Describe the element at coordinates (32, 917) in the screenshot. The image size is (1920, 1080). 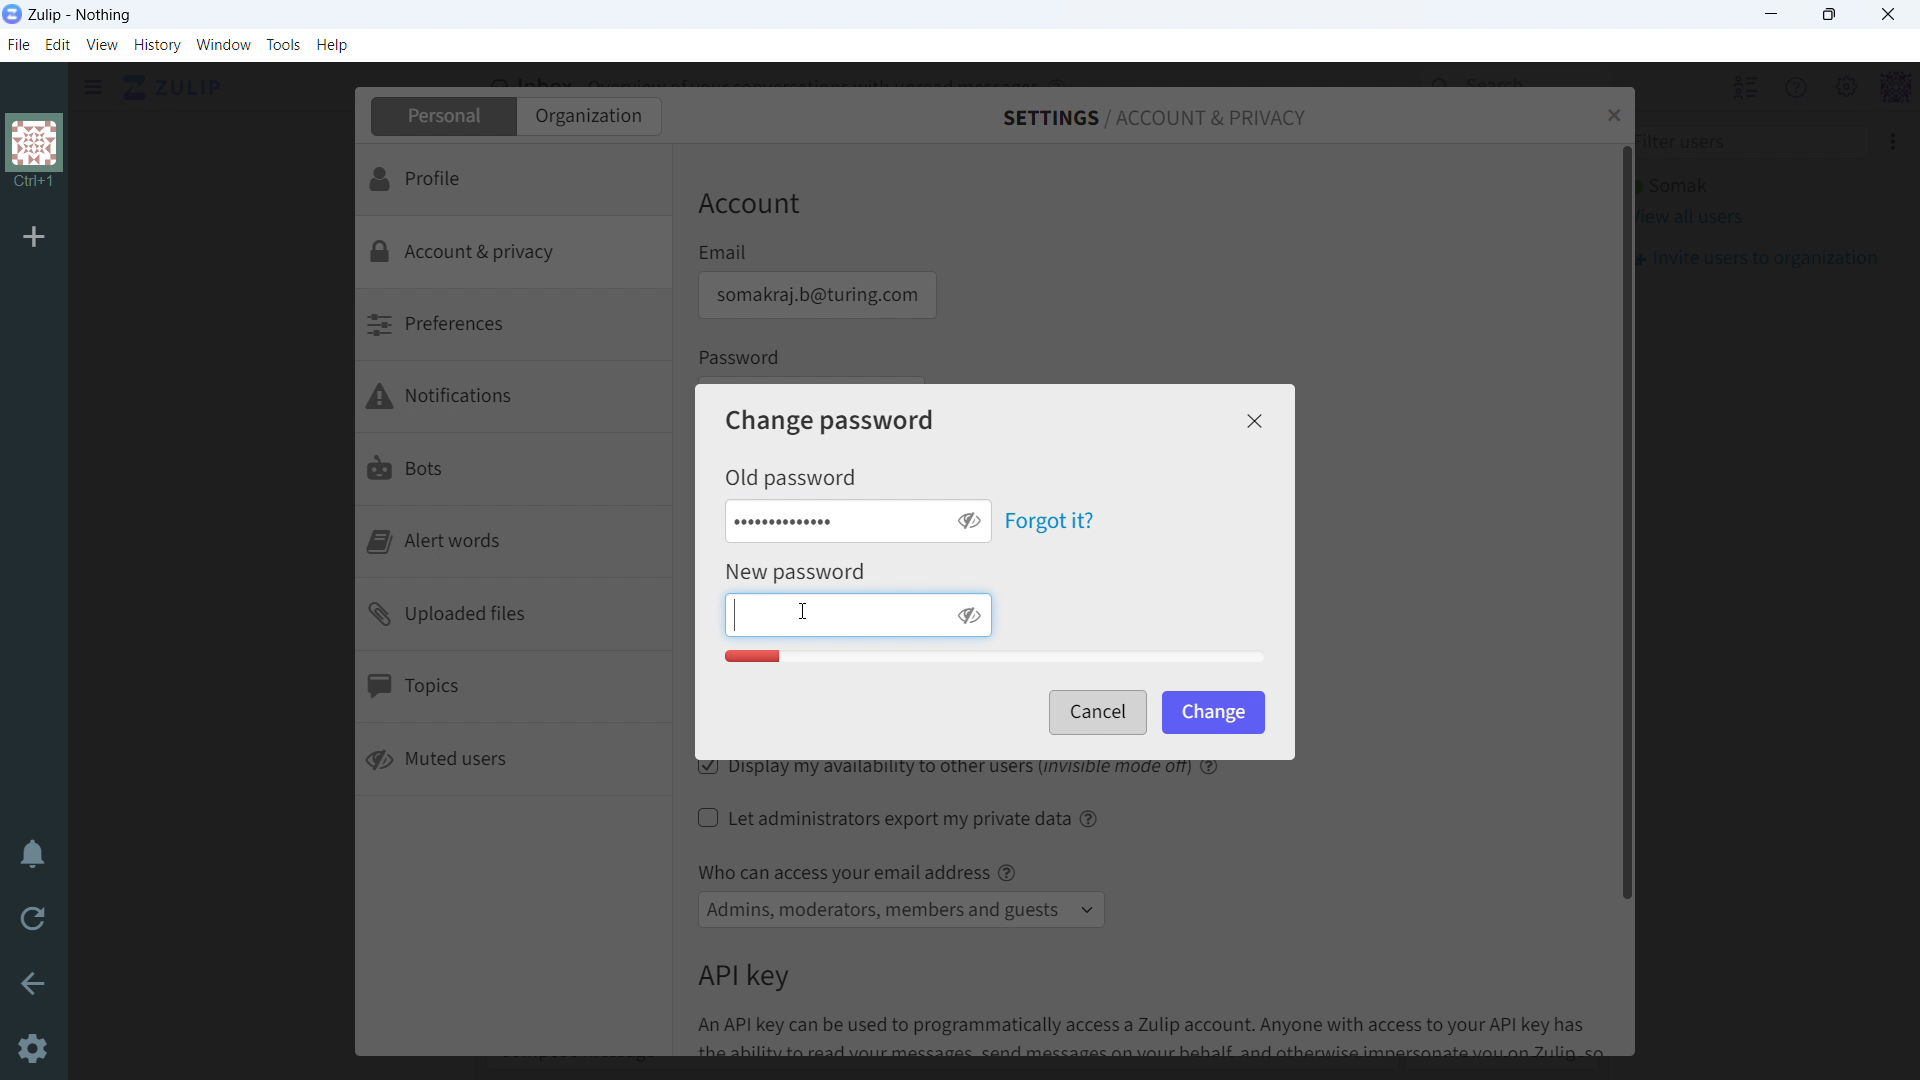
I see `reload` at that location.